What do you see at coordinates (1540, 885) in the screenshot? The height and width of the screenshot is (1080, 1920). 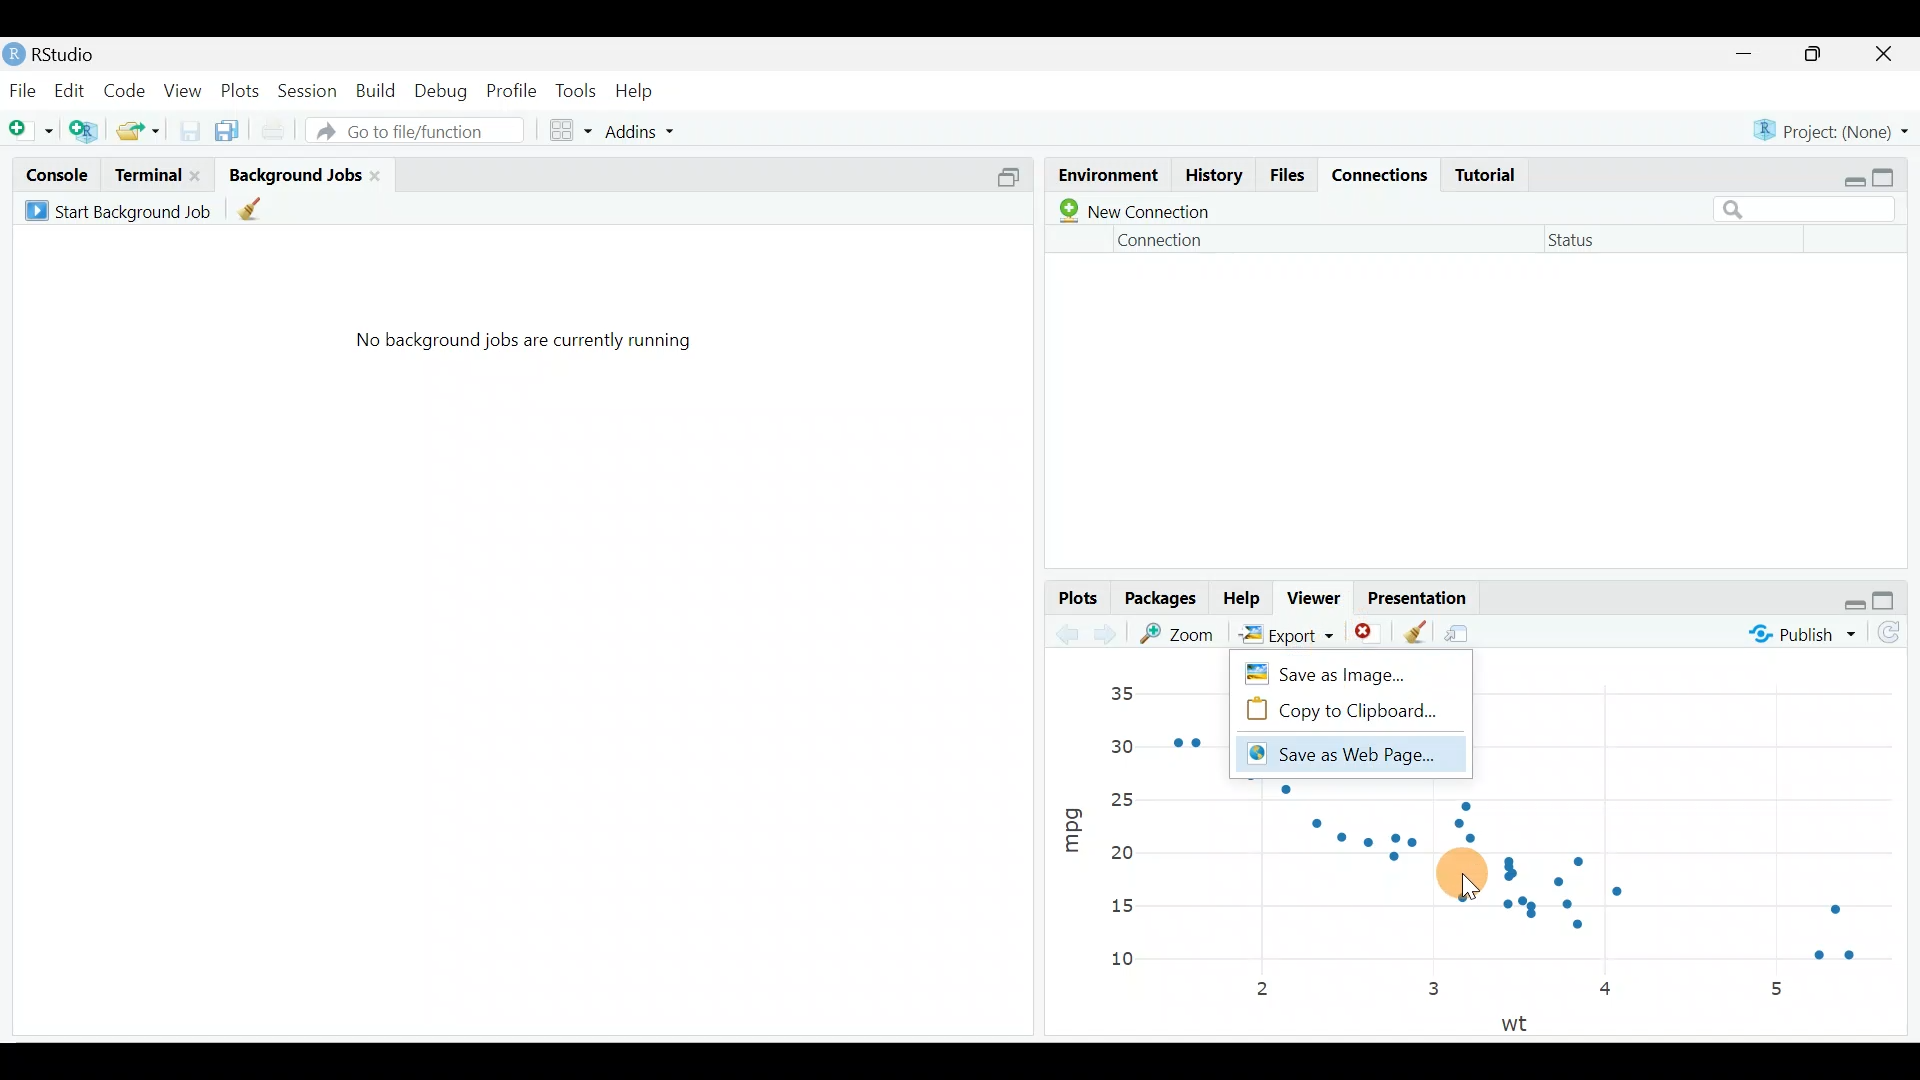 I see `Scatter Plot chart` at bounding box center [1540, 885].